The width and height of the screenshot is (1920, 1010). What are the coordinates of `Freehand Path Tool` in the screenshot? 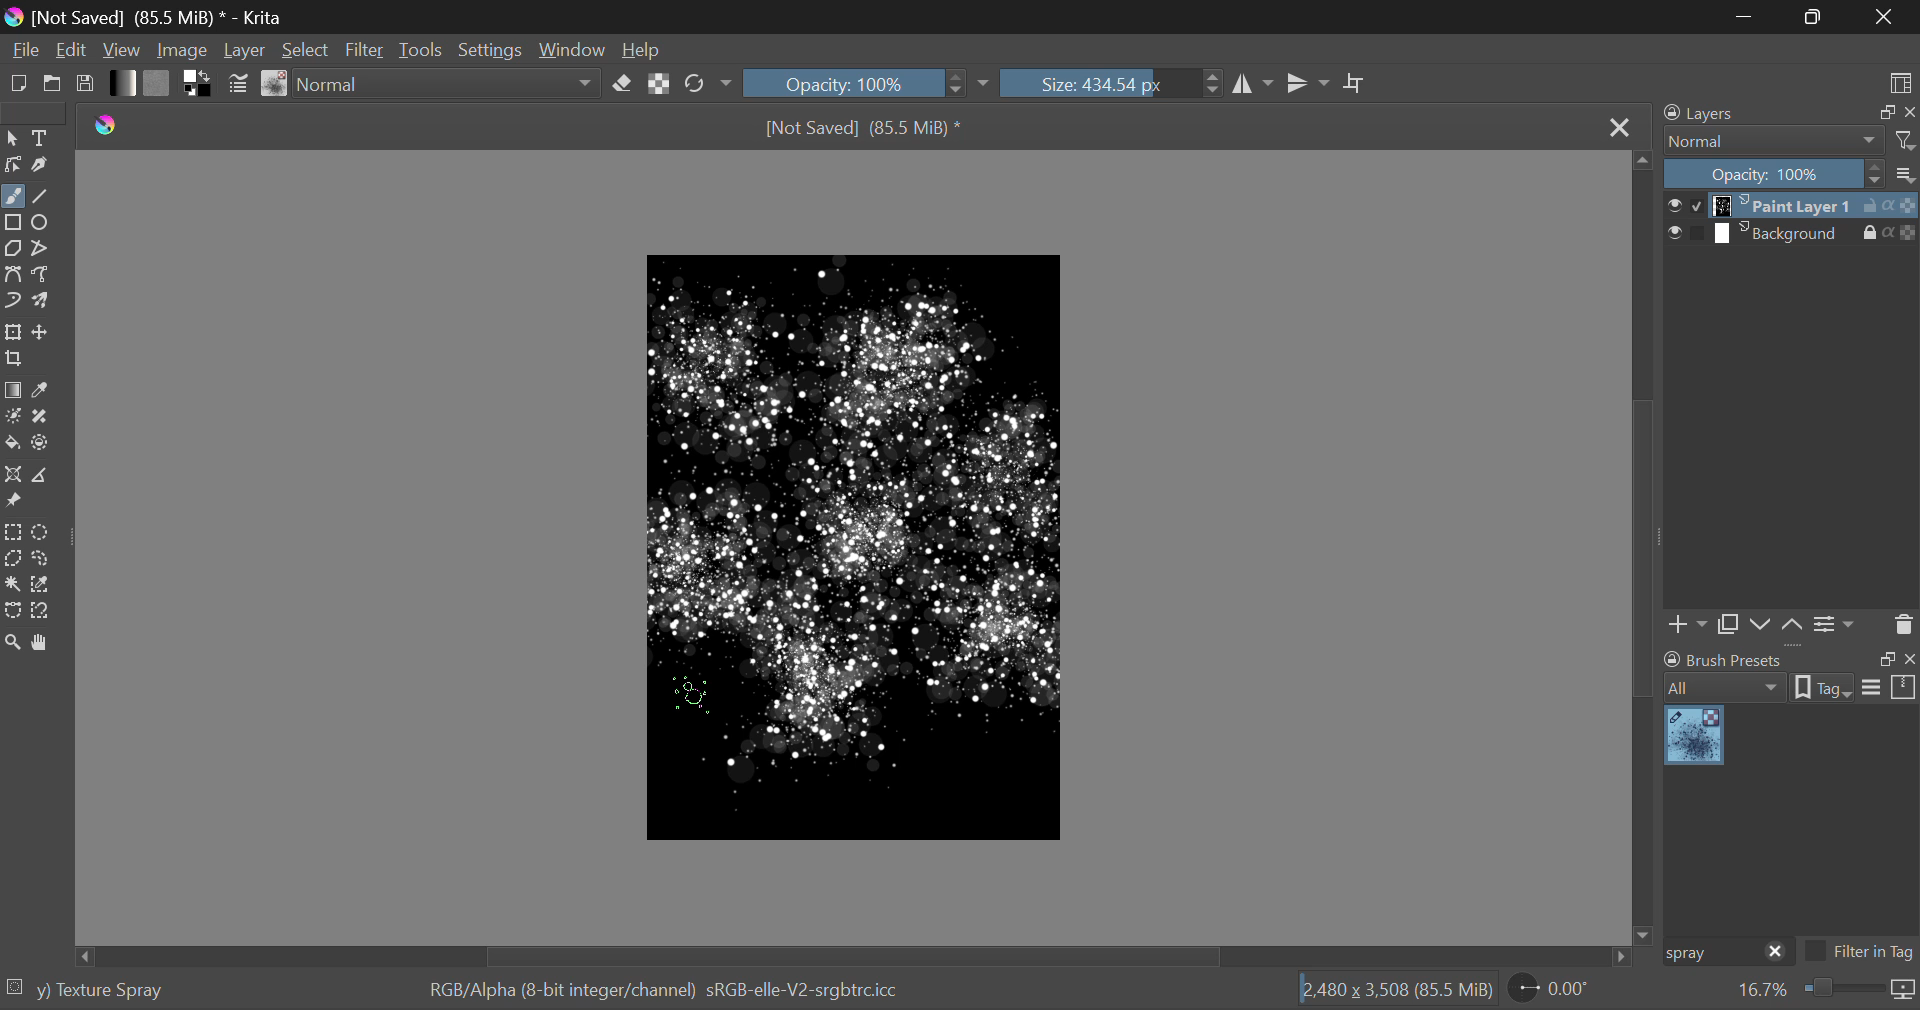 It's located at (42, 274).